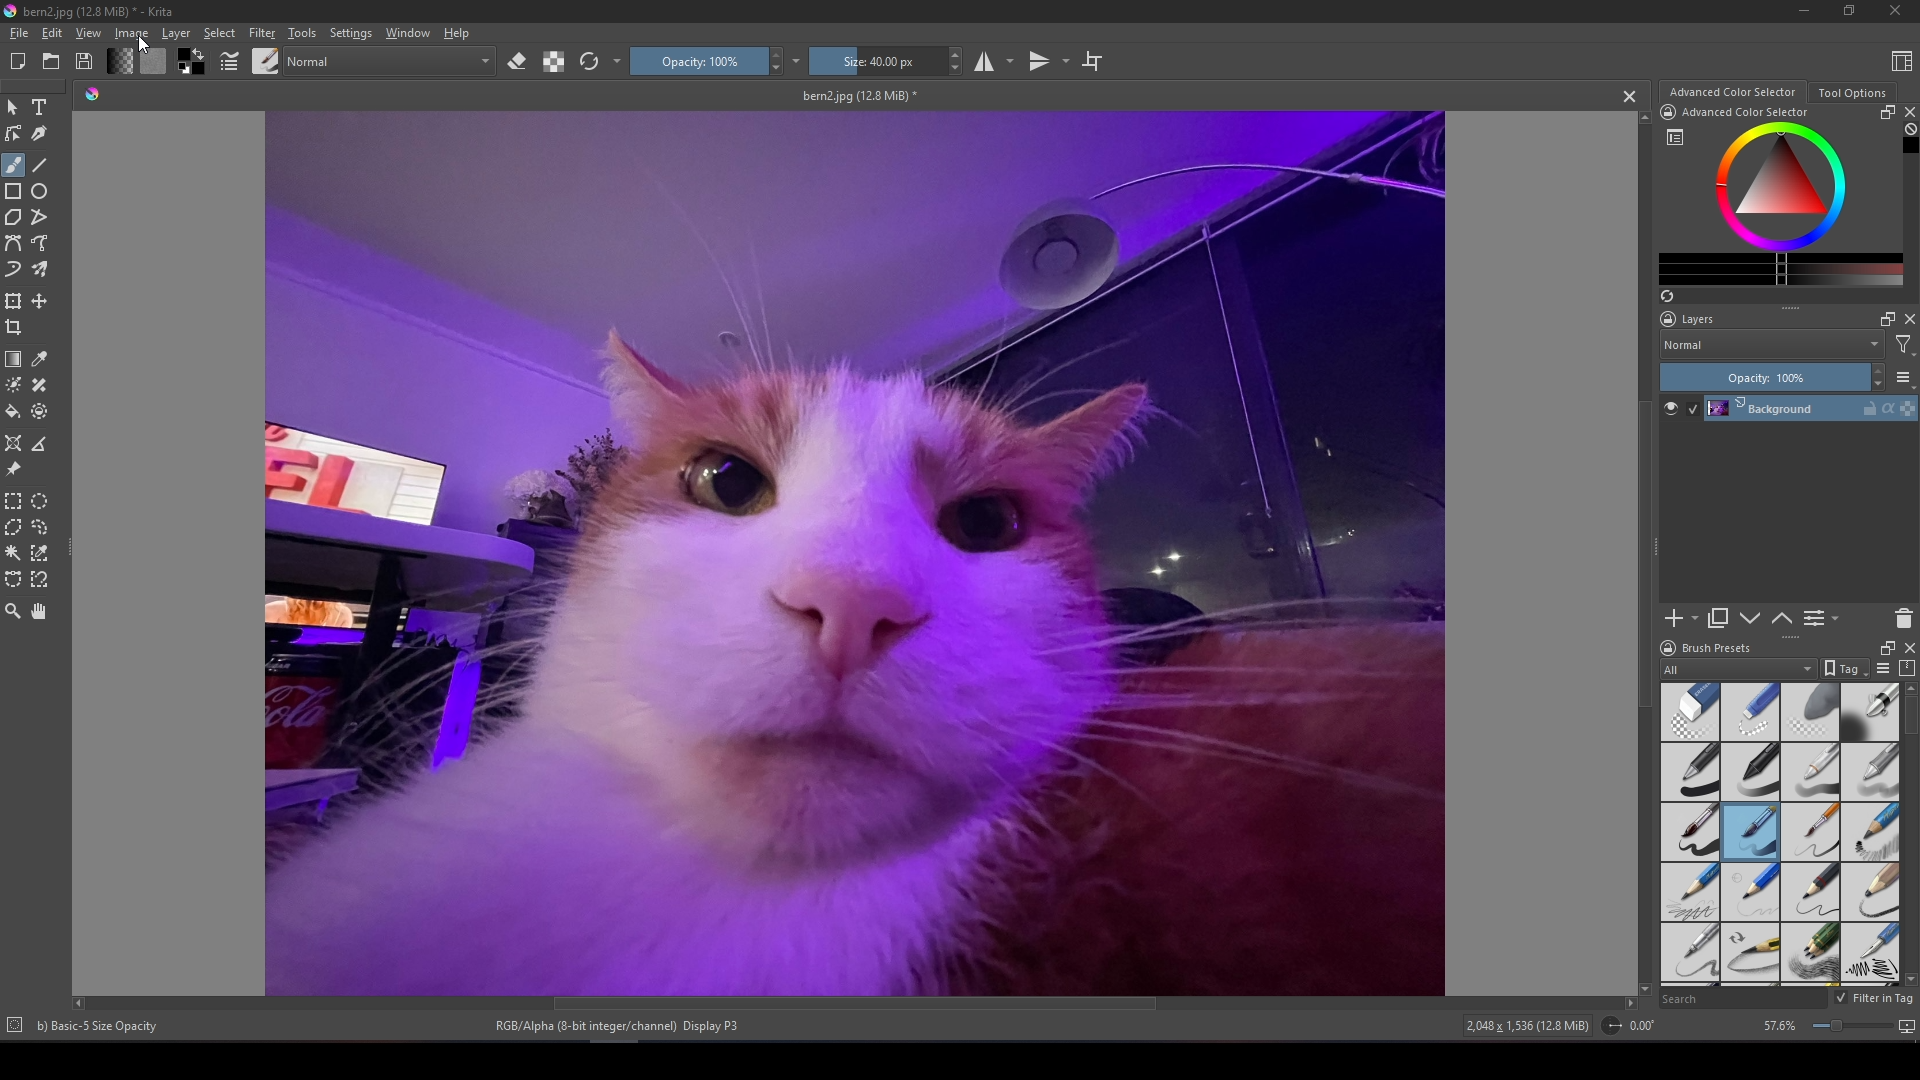 The width and height of the screenshot is (1920, 1080). I want to click on Icon, so click(93, 94).